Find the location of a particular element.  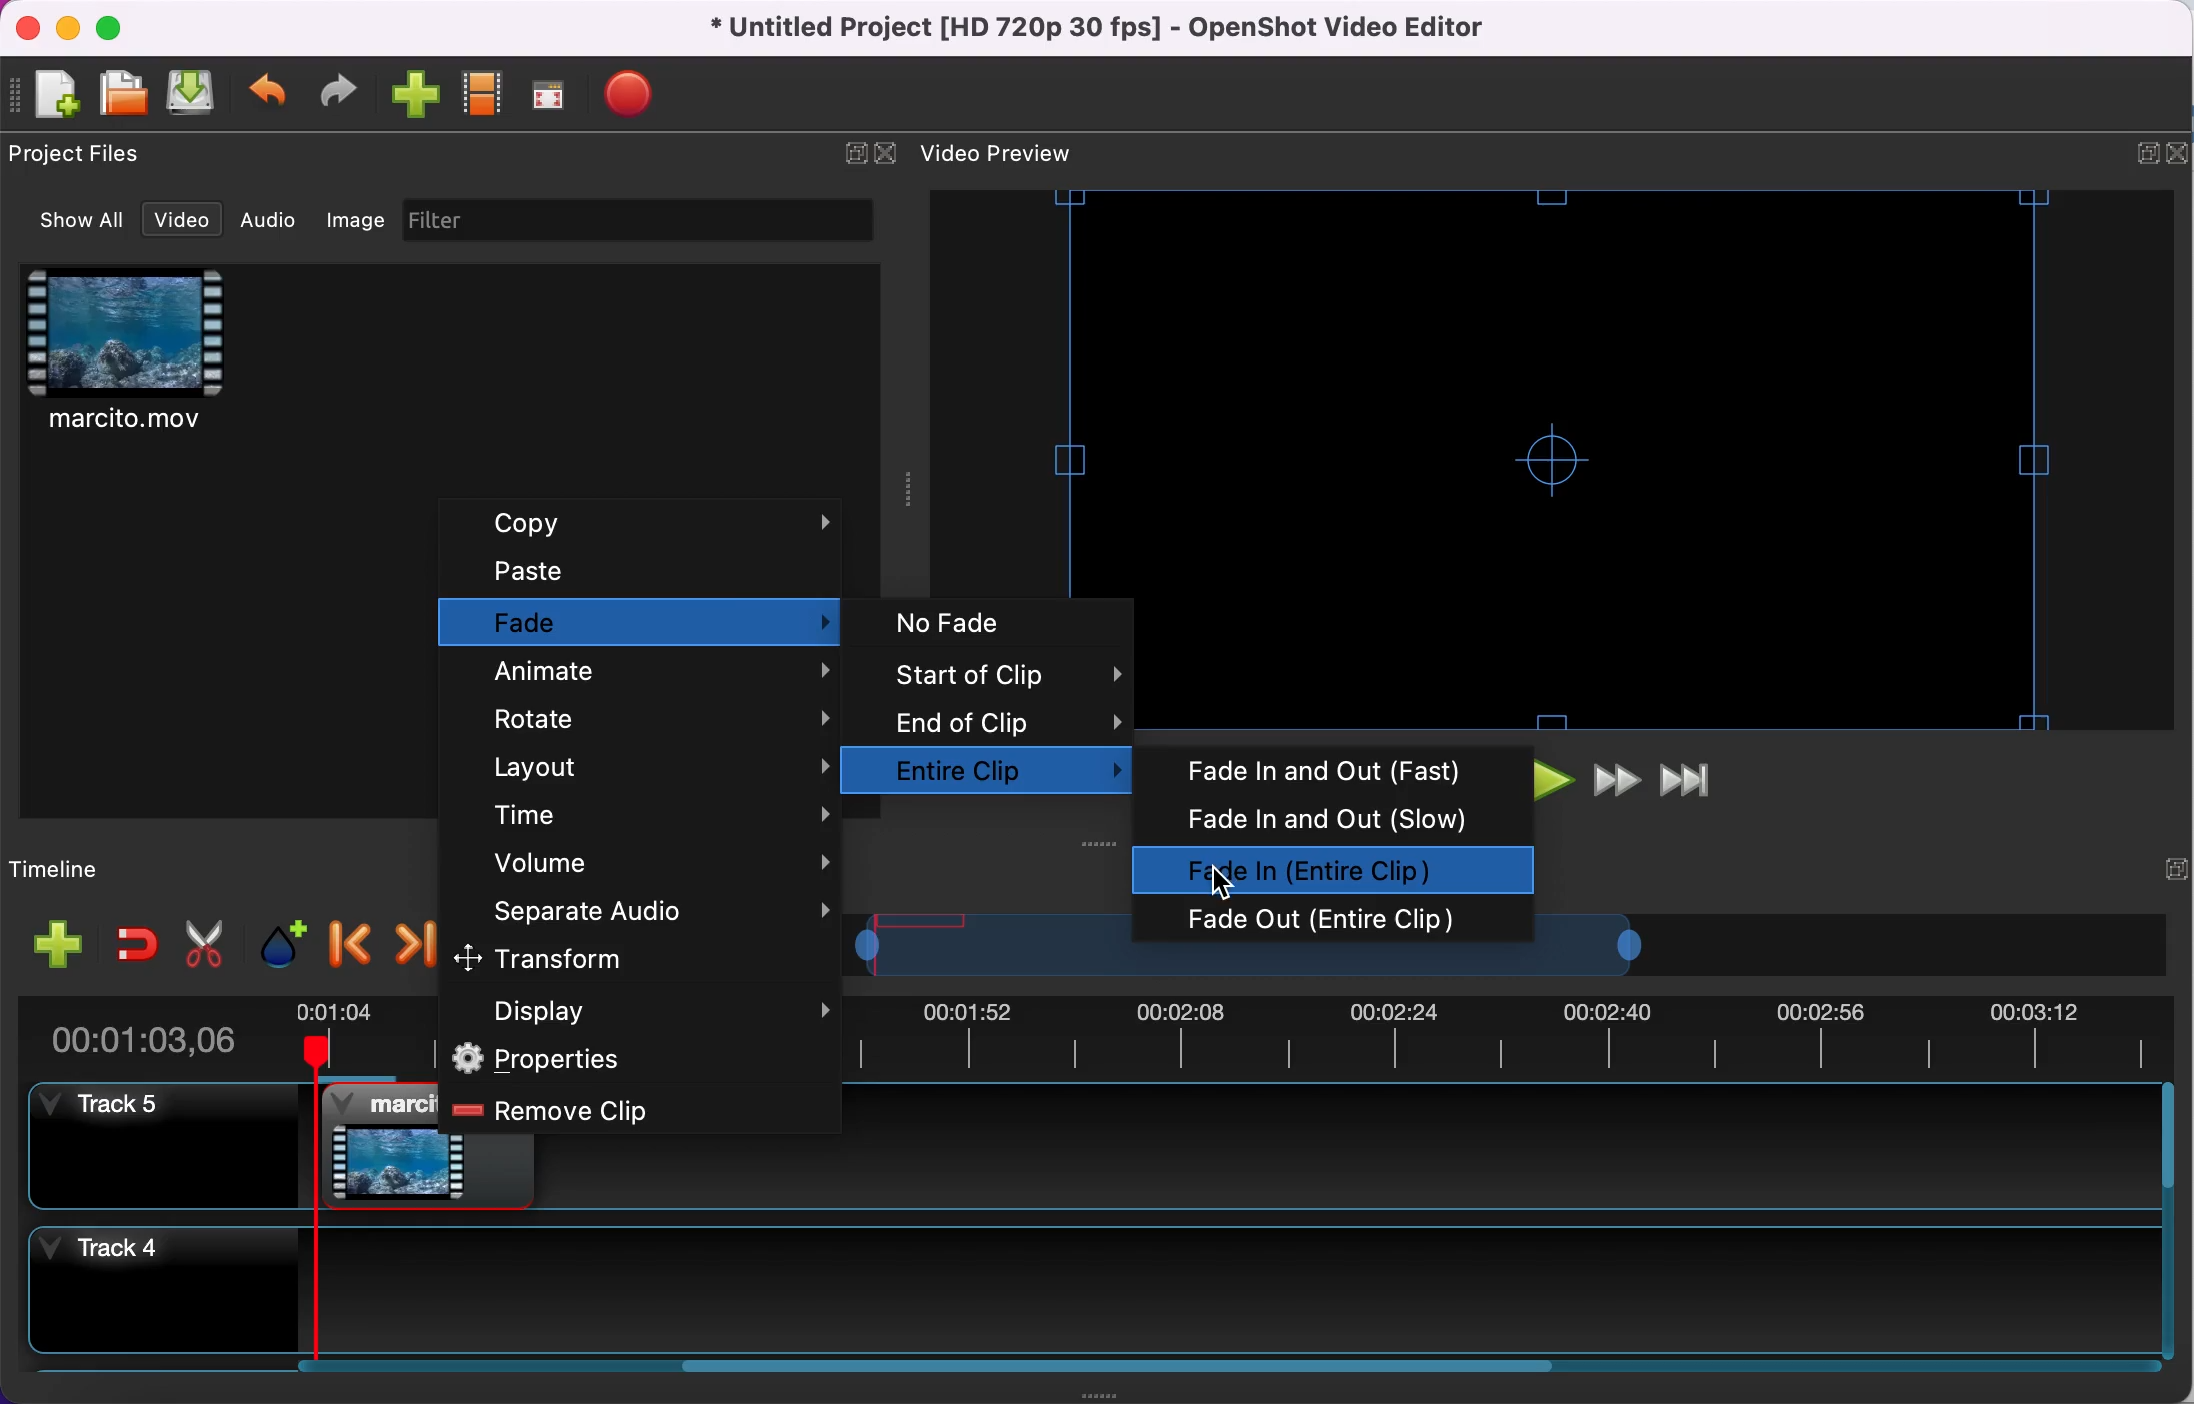

fast forward is located at coordinates (1615, 786).